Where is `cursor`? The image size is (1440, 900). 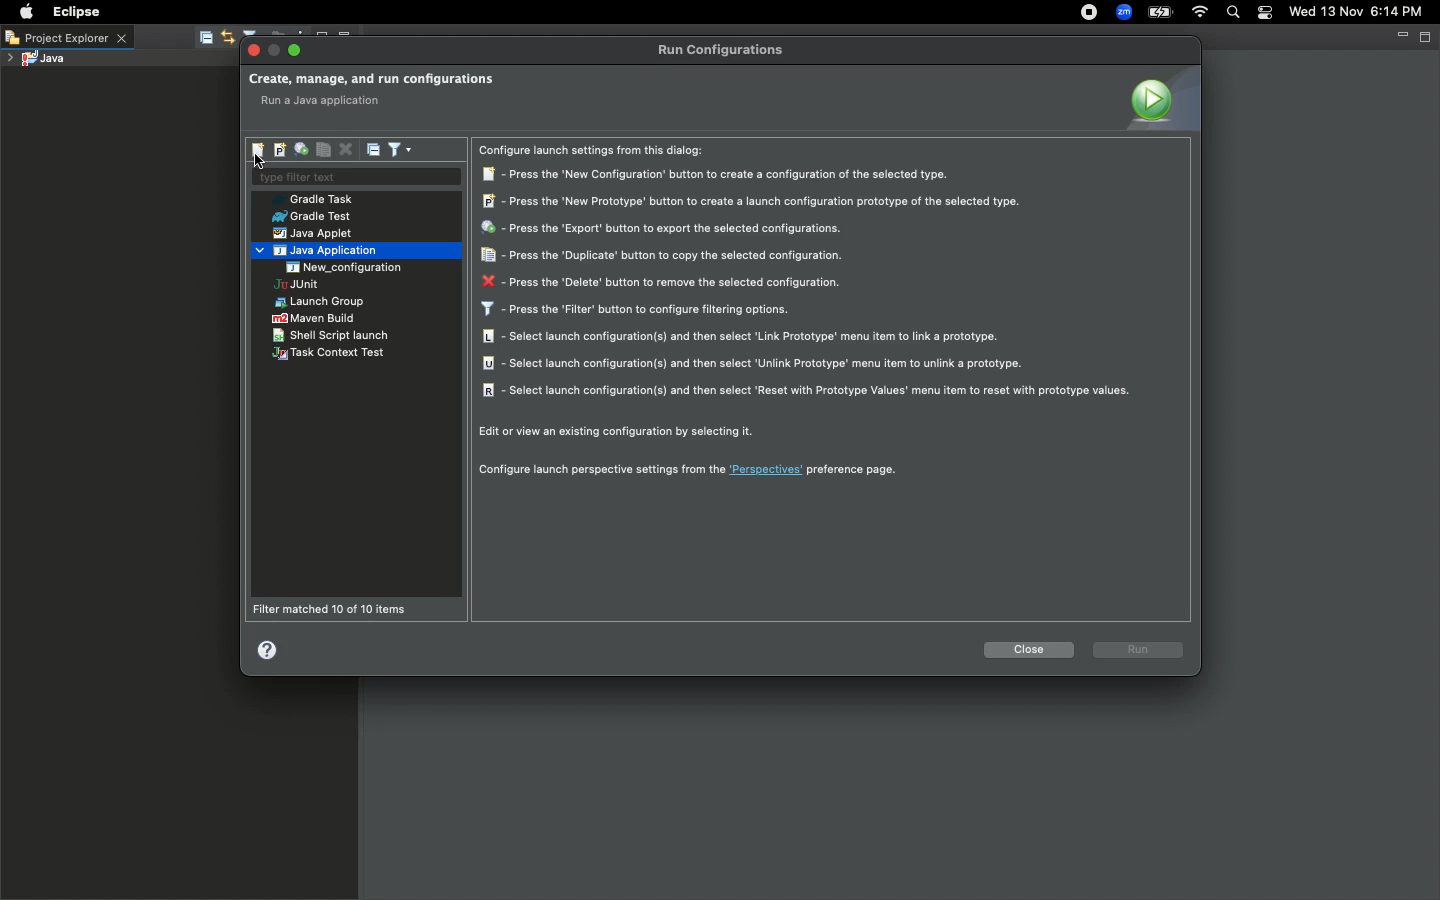 cursor is located at coordinates (258, 164).